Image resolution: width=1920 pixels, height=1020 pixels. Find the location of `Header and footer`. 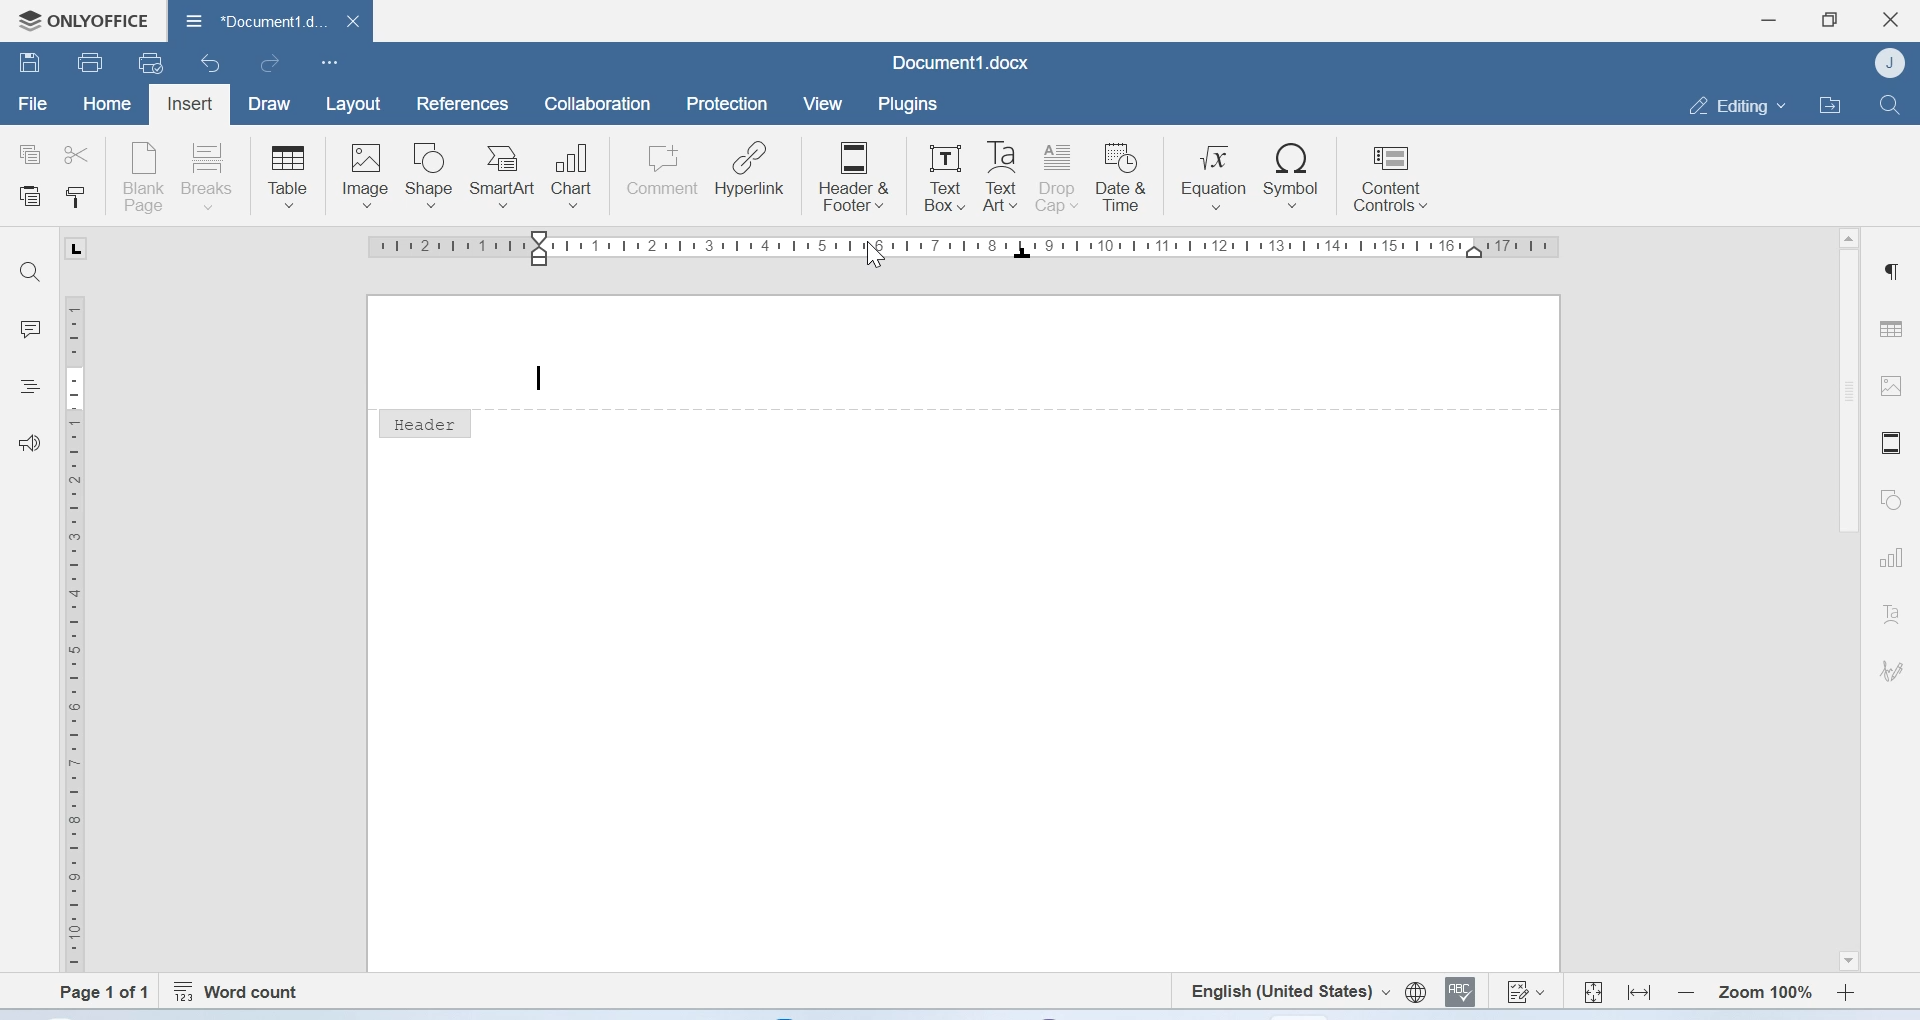

Header and footer is located at coordinates (1890, 443).